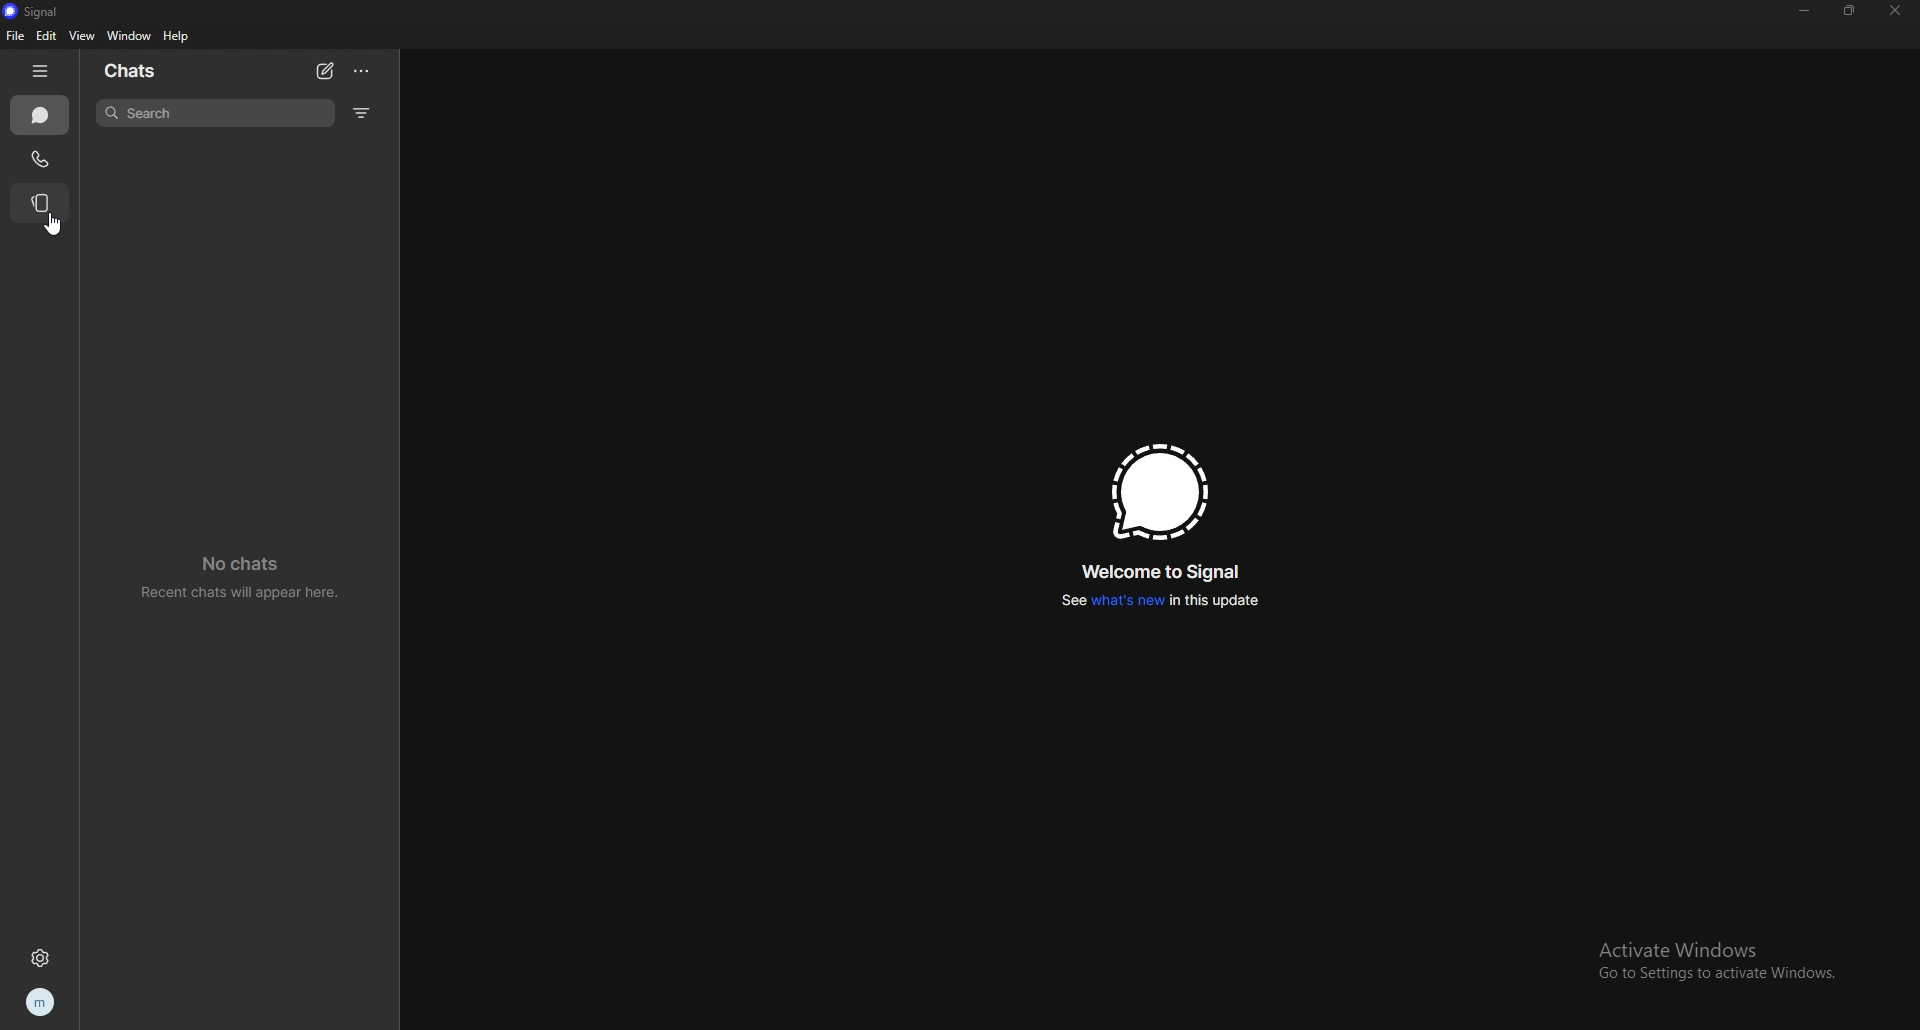  What do you see at coordinates (40, 71) in the screenshot?
I see `hide tab` at bounding box center [40, 71].